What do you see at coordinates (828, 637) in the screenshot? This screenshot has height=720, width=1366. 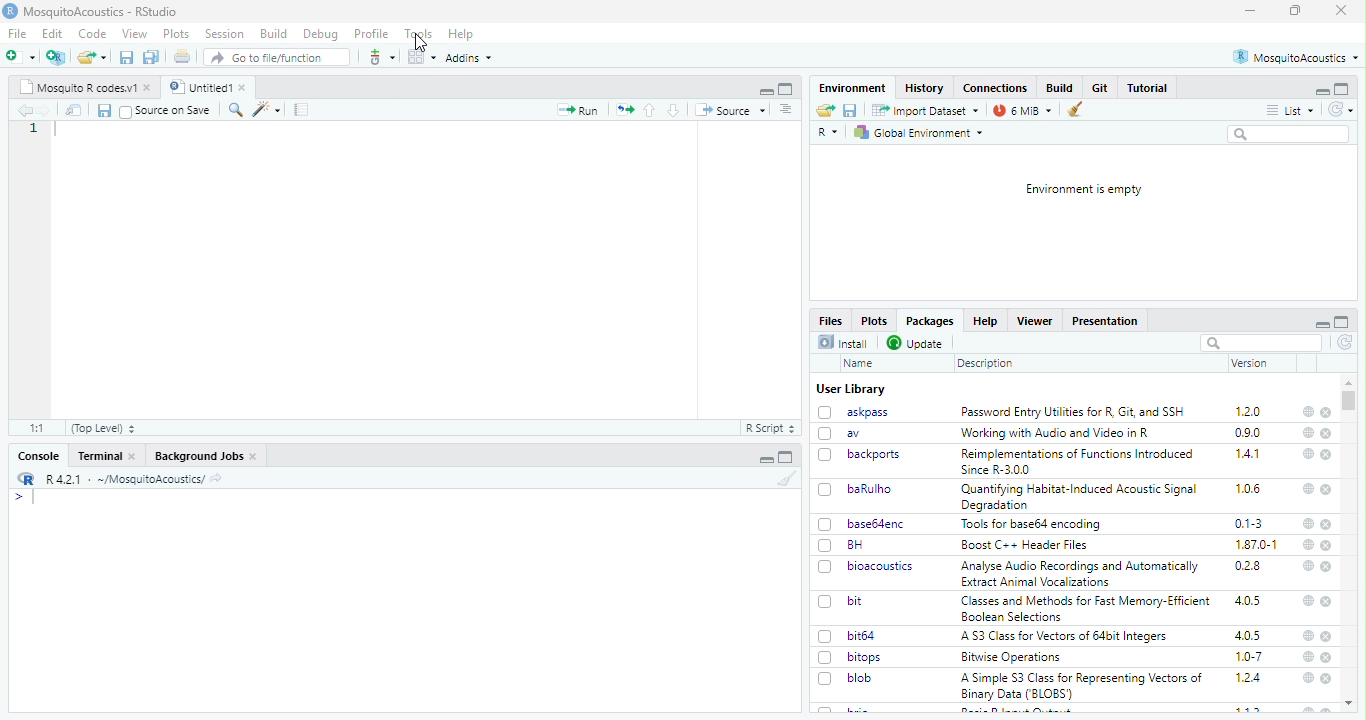 I see `checkbox` at bounding box center [828, 637].